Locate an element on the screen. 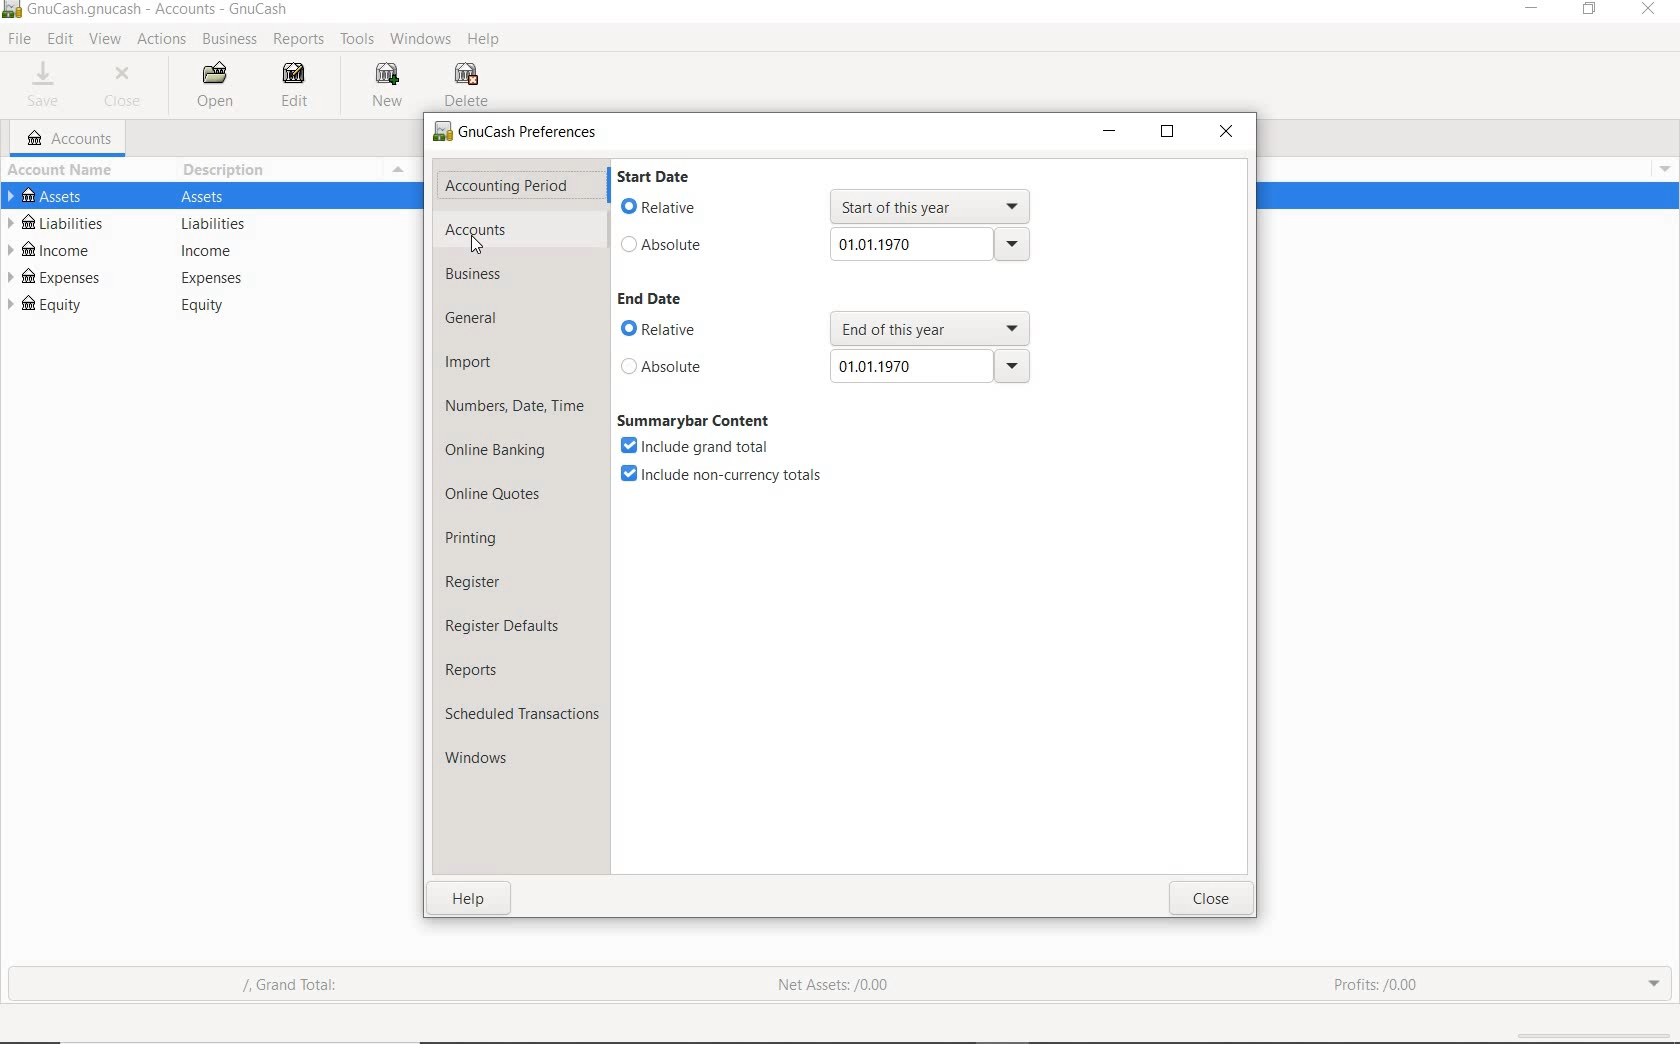 This screenshot has height=1044, width=1680.  is located at coordinates (218, 278).